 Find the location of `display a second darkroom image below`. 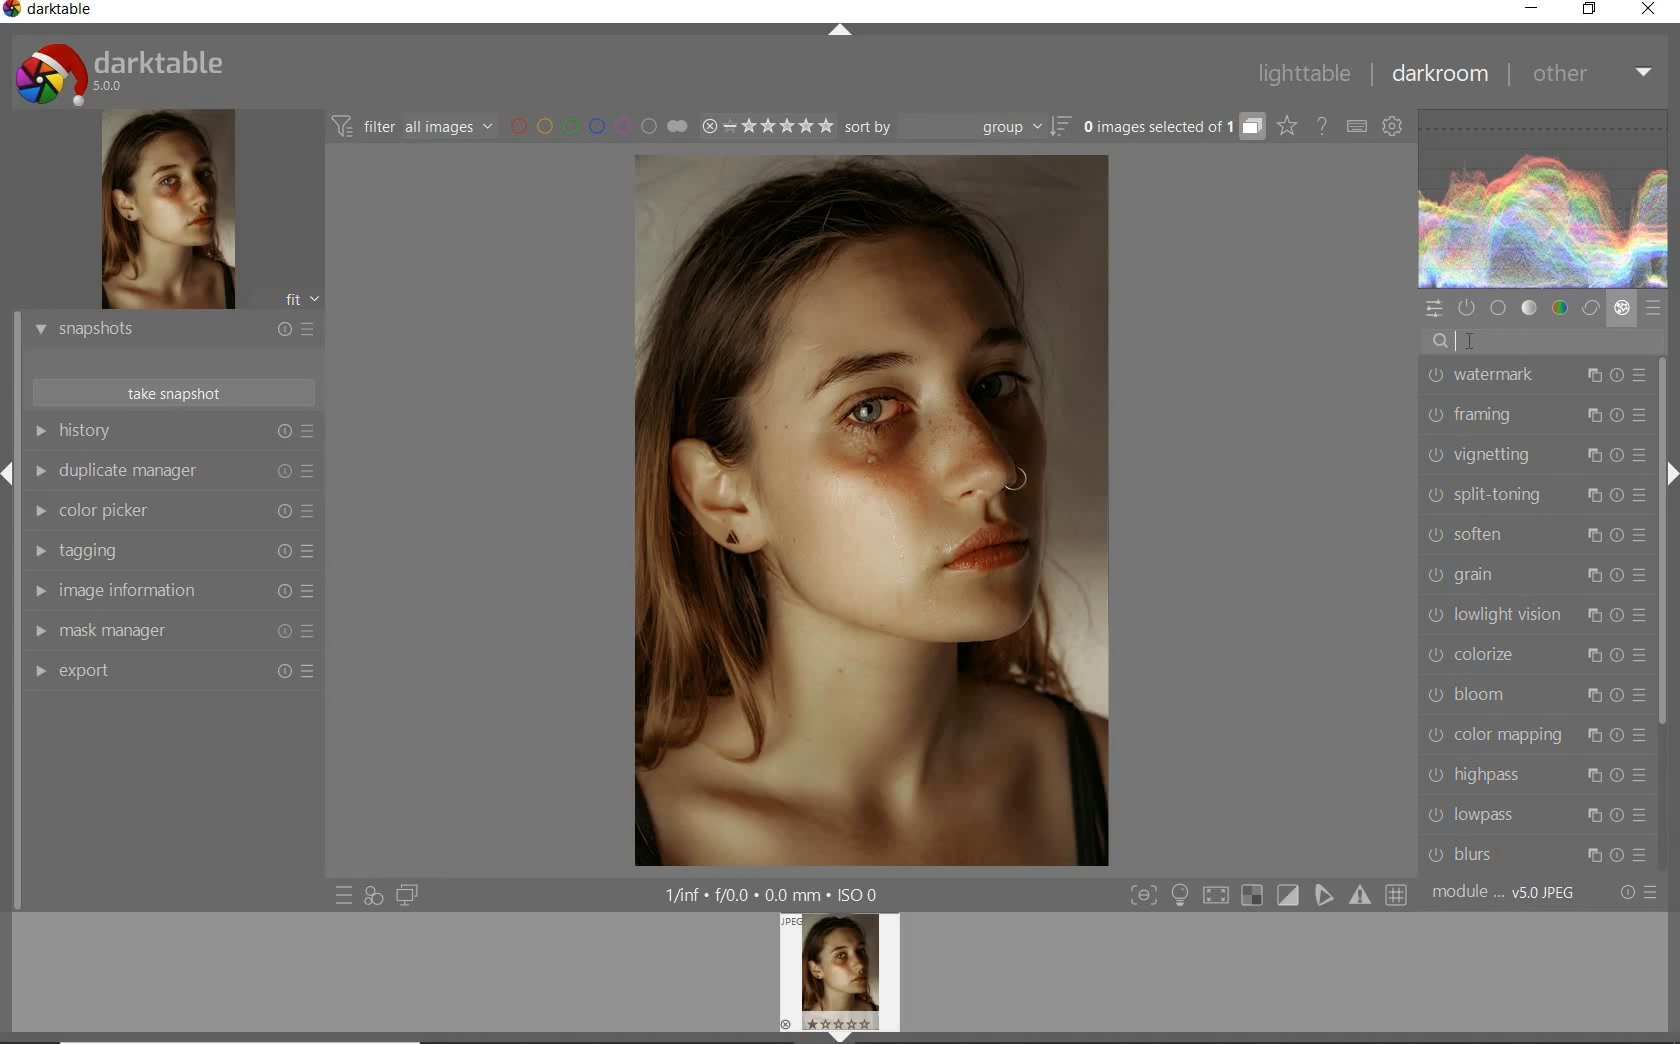

display a second darkroom image below is located at coordinates (403, 893).